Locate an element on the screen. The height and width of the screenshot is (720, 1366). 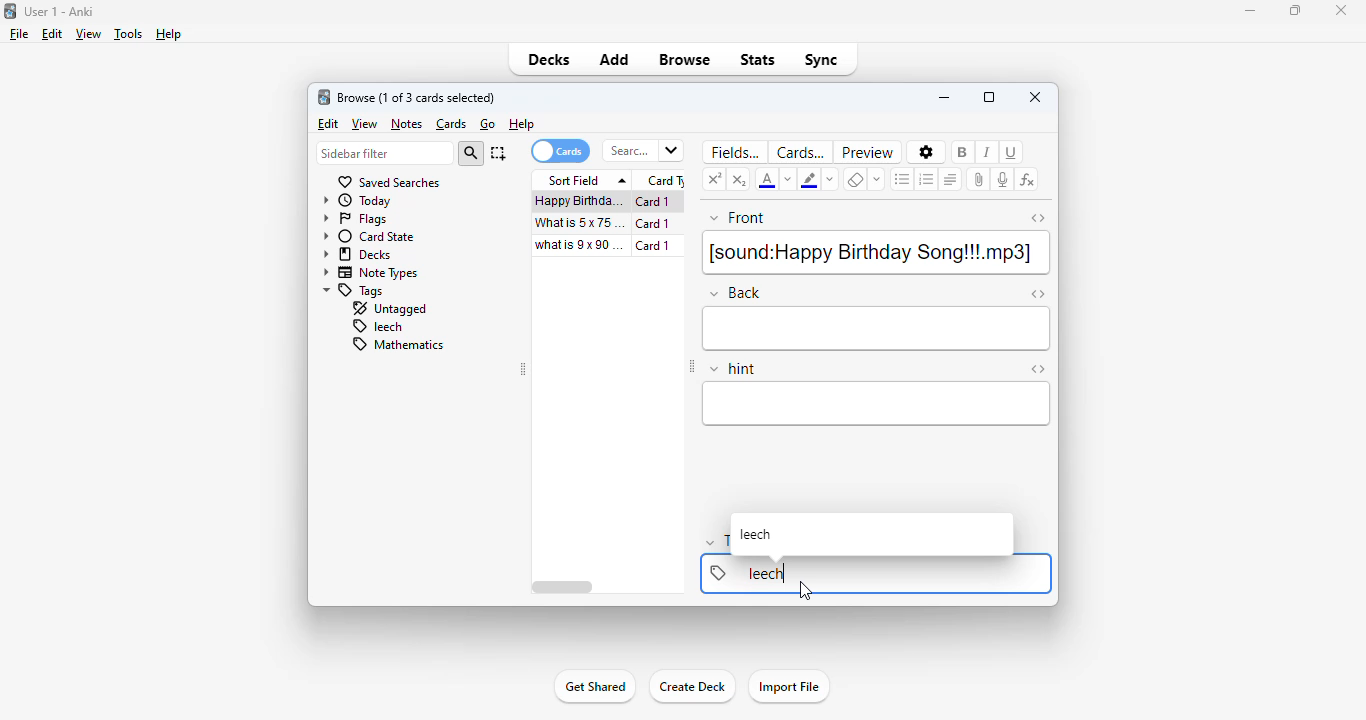
attach pictures/audio/video is located at coordinates (978, 180).